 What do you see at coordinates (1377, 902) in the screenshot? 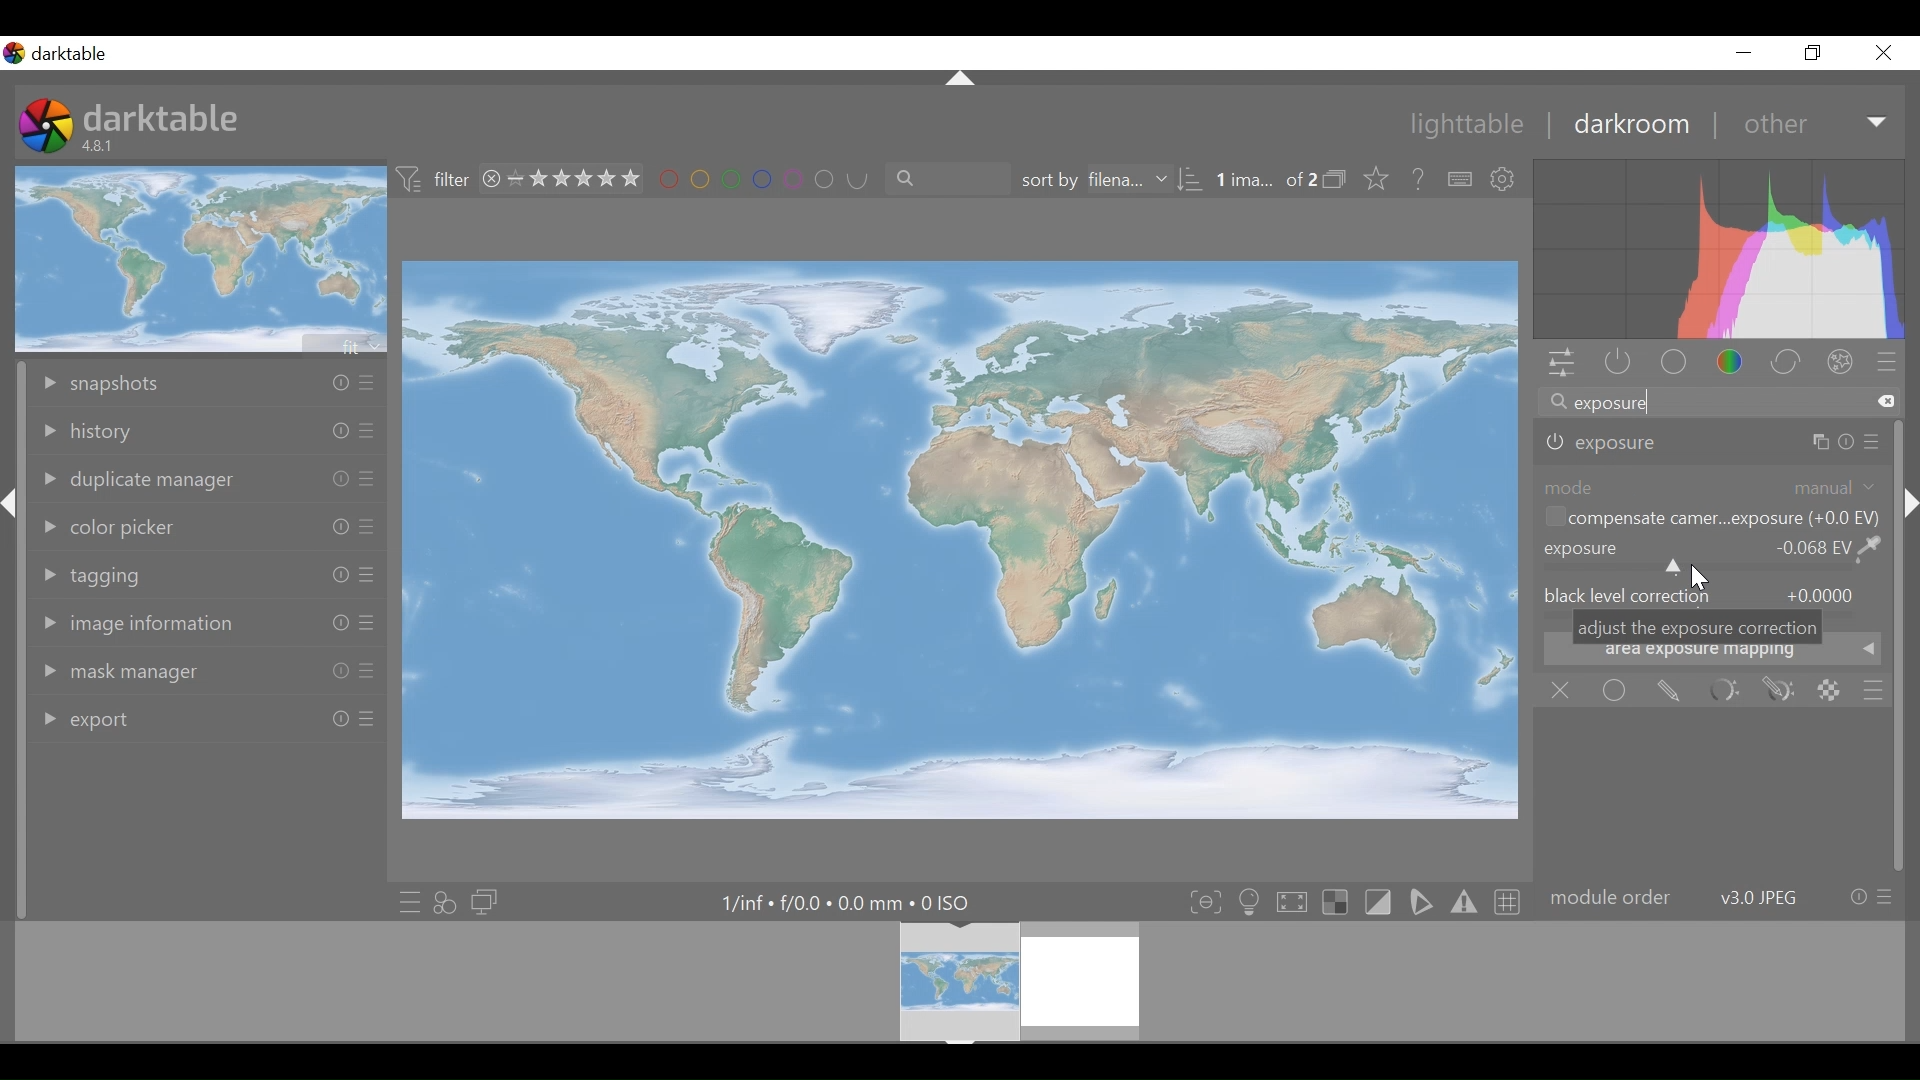
I see `toggle clipping indication` at bounding box center [1377, 902].